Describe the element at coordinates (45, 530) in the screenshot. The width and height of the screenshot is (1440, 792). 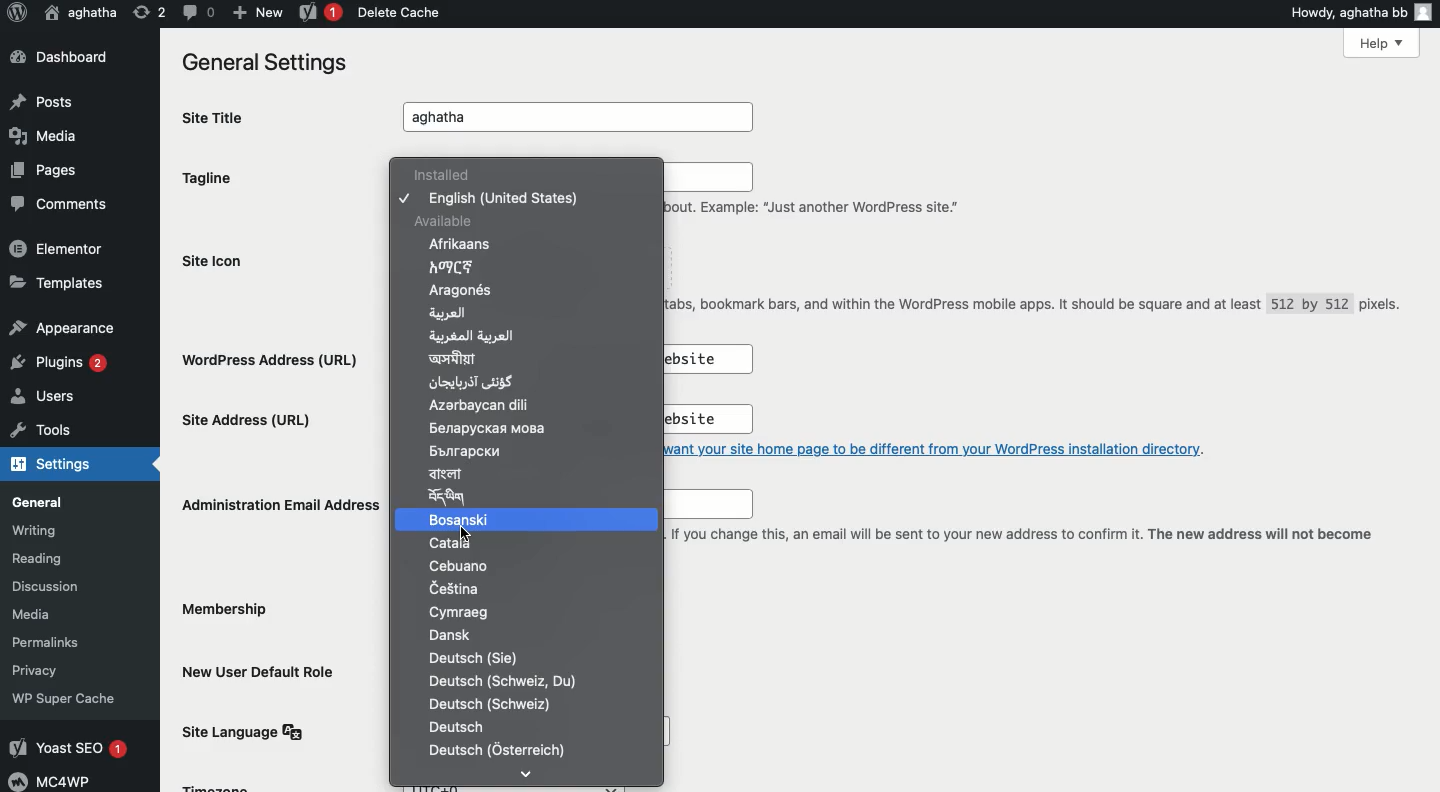
I see `Writing` at that location.